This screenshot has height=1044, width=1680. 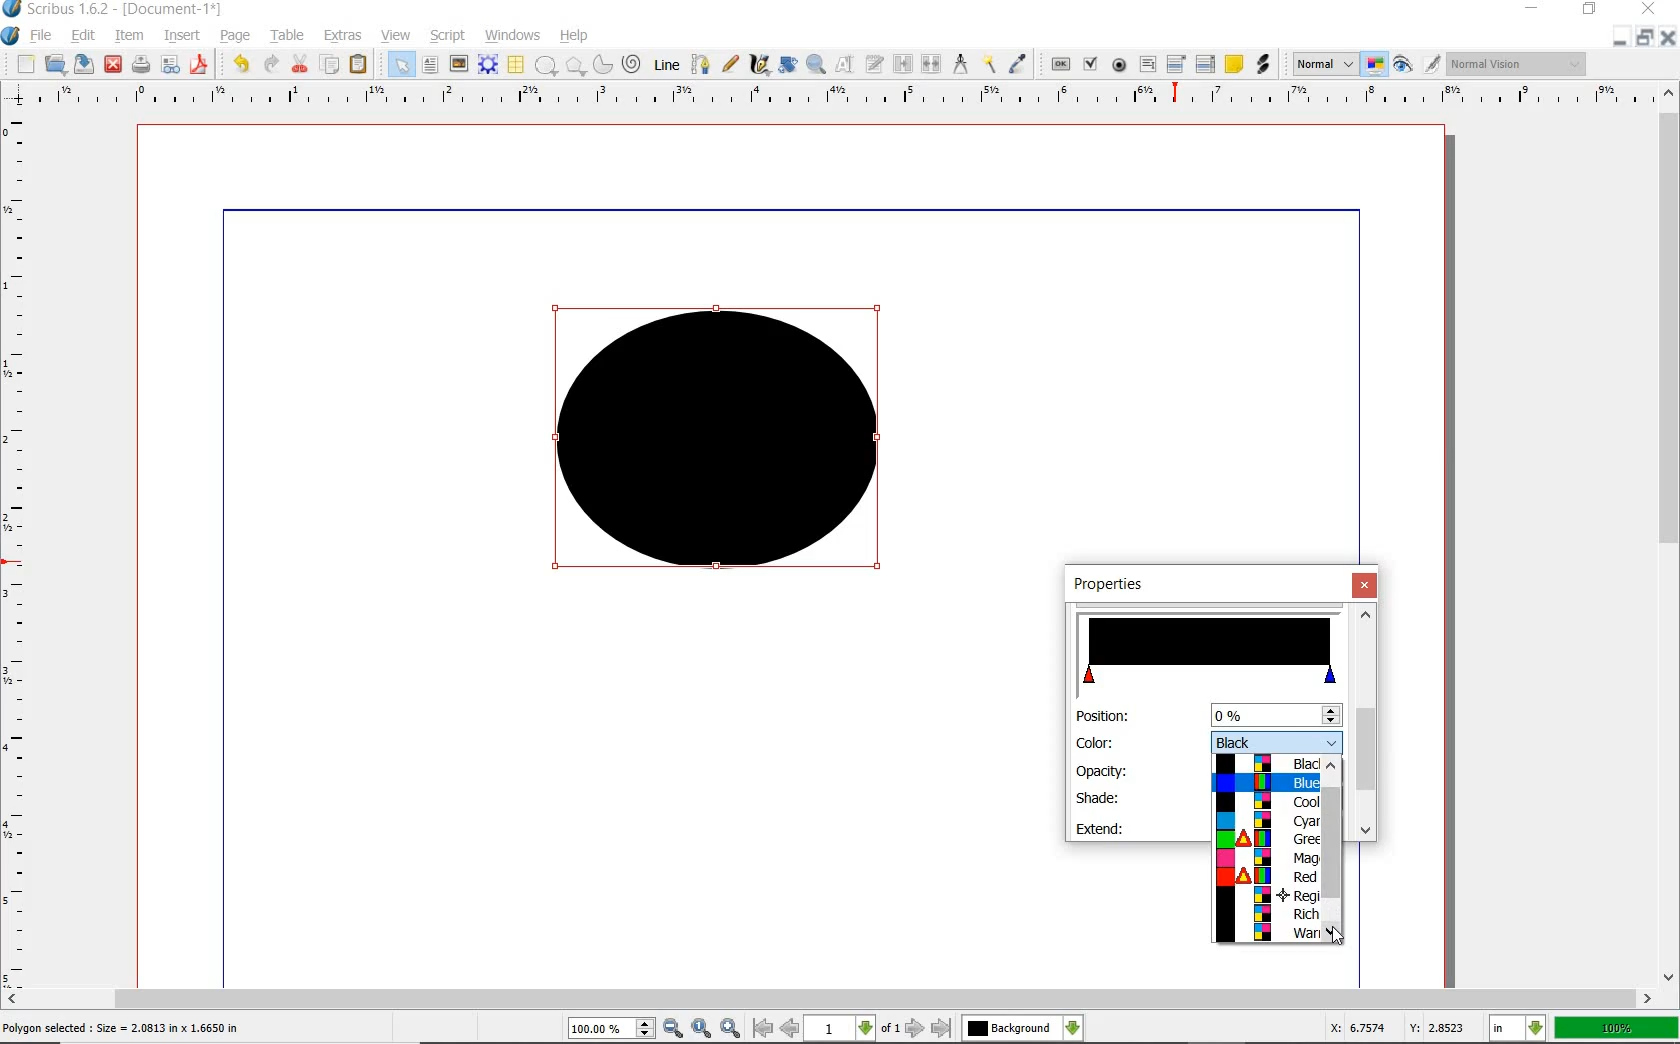 I want to click on SHAPE, so click(x=545, y=66).